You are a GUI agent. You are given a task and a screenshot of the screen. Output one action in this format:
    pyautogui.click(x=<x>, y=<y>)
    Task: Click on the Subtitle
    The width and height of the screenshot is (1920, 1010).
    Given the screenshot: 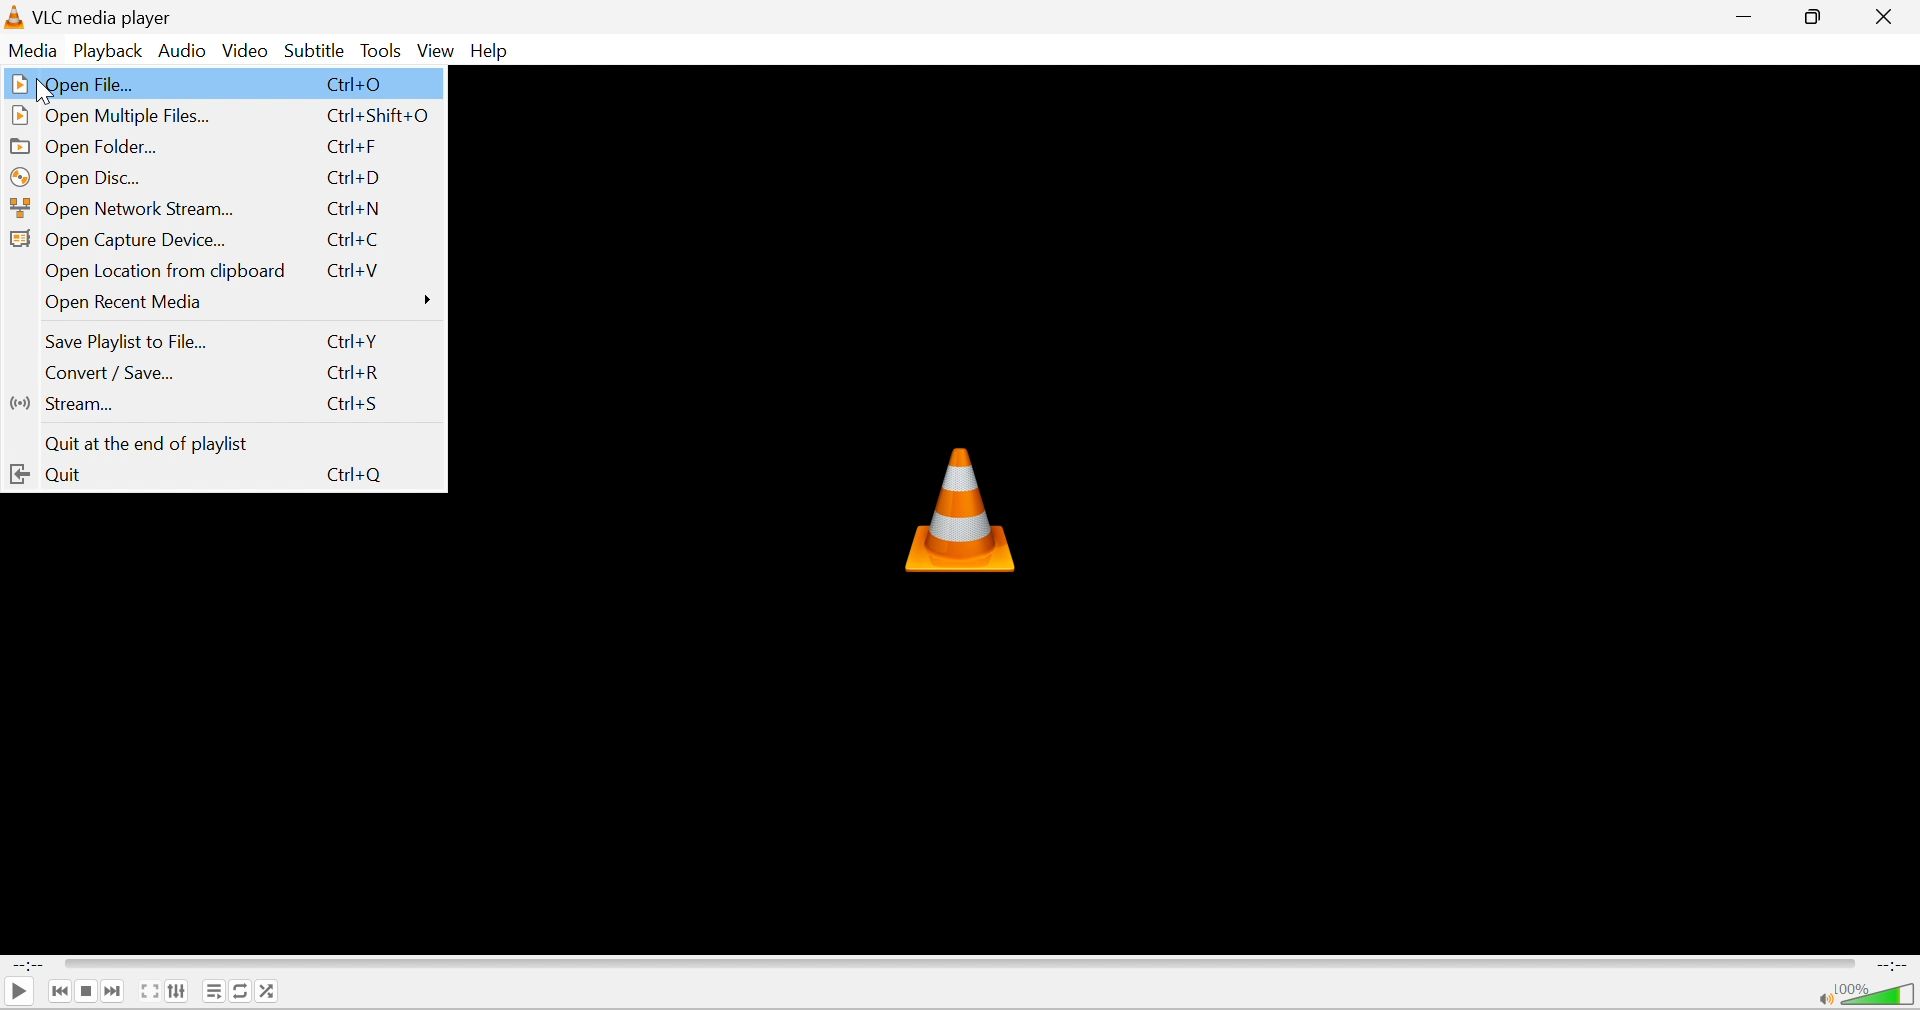 What is the action you would take?
    pyautogui.click(x=316, y=50)
    